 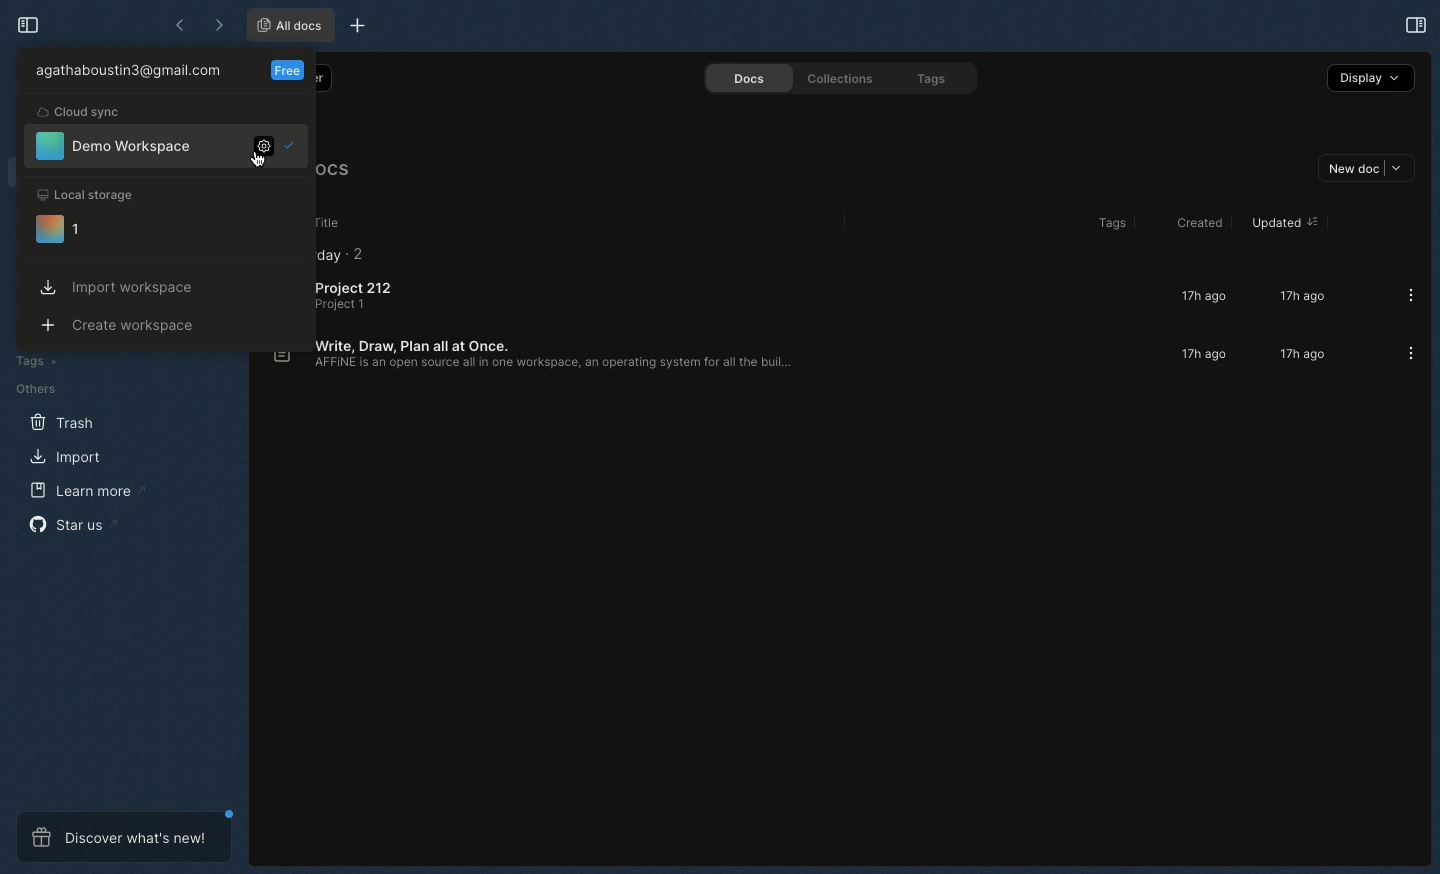 I want to click on New tab, so click(x=367, y=24).